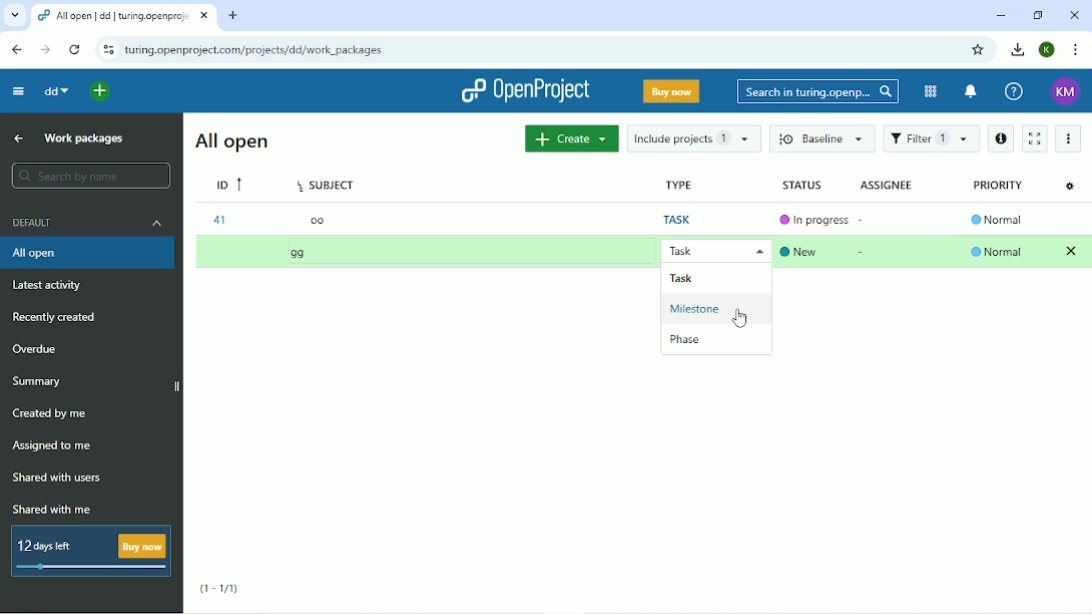 The width and height of the screenshot is (1092, 614). Describe the element at coordinates (56, 91) in the screenshot. I see `dd` at that location.